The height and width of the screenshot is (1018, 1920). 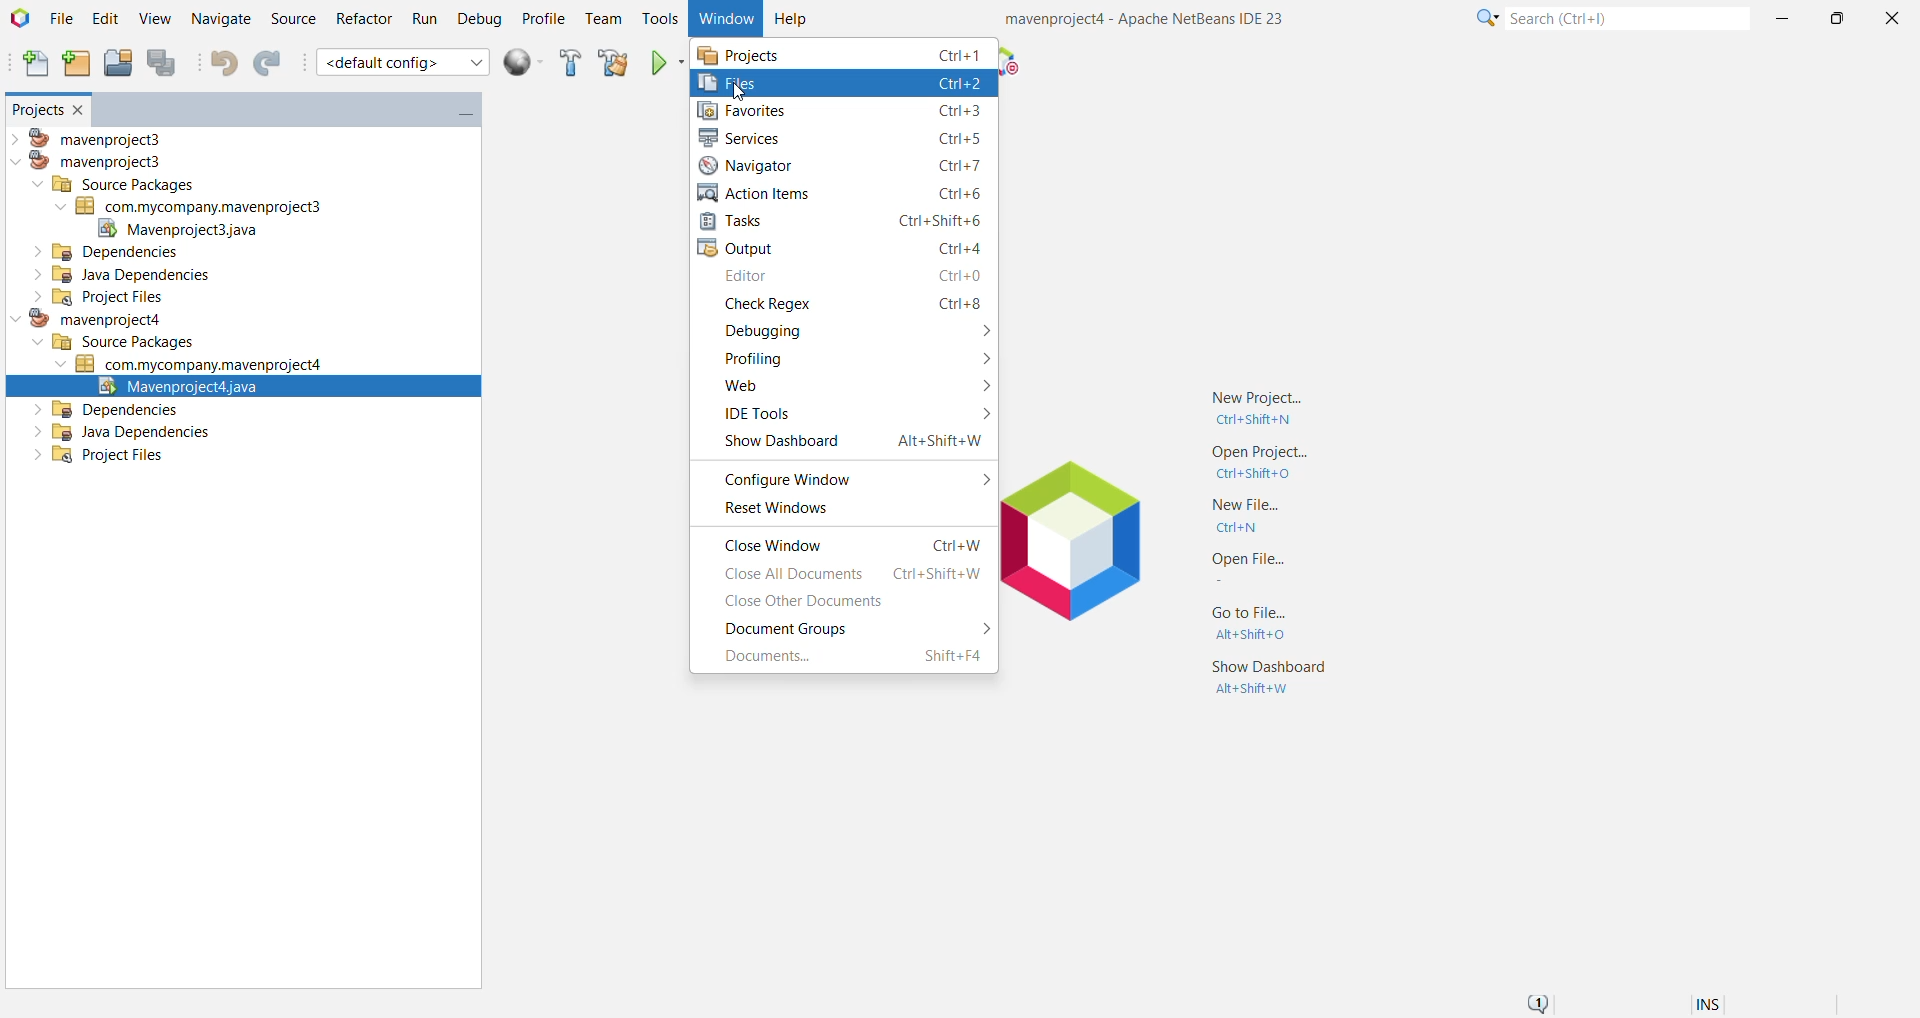 What do you see at coordinates (155, 20) in the screenshot?
I see `View` at bounding box center [155, 20].